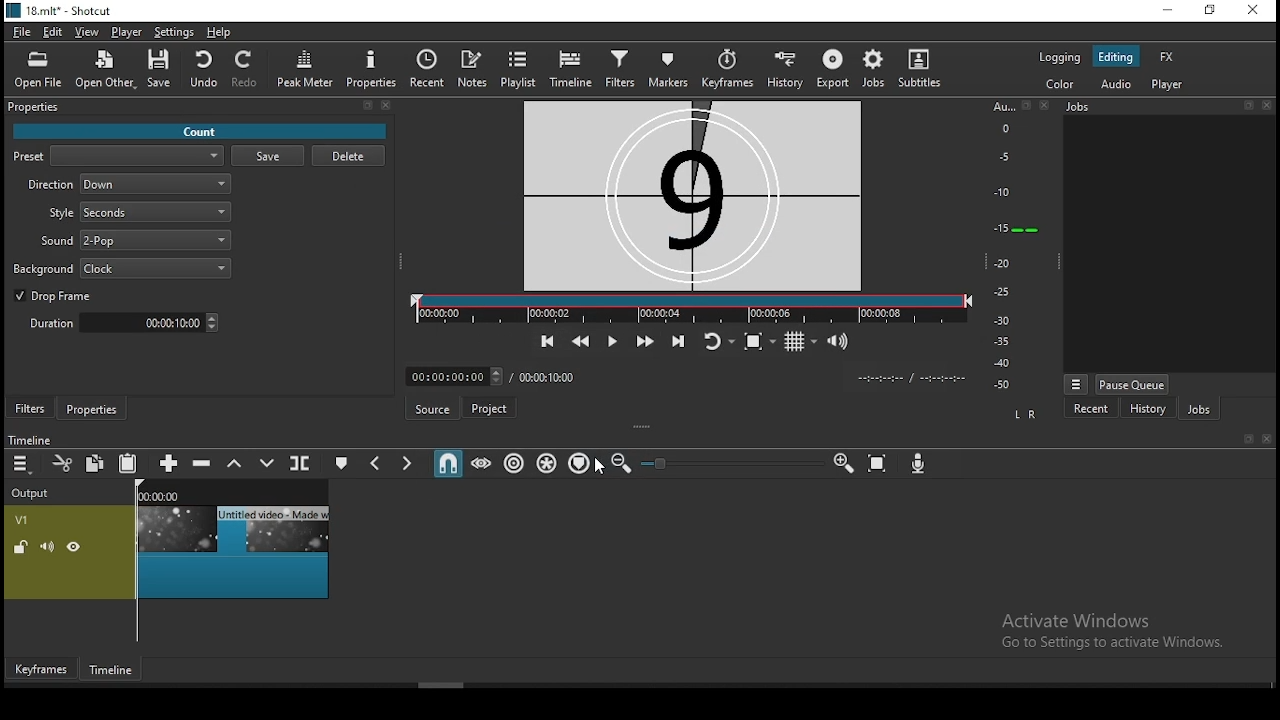 The width and height of the screenshot is (1280, 720). Describe the element at coordinates (35, 493) in the screenshot. I see `Output` at that location.